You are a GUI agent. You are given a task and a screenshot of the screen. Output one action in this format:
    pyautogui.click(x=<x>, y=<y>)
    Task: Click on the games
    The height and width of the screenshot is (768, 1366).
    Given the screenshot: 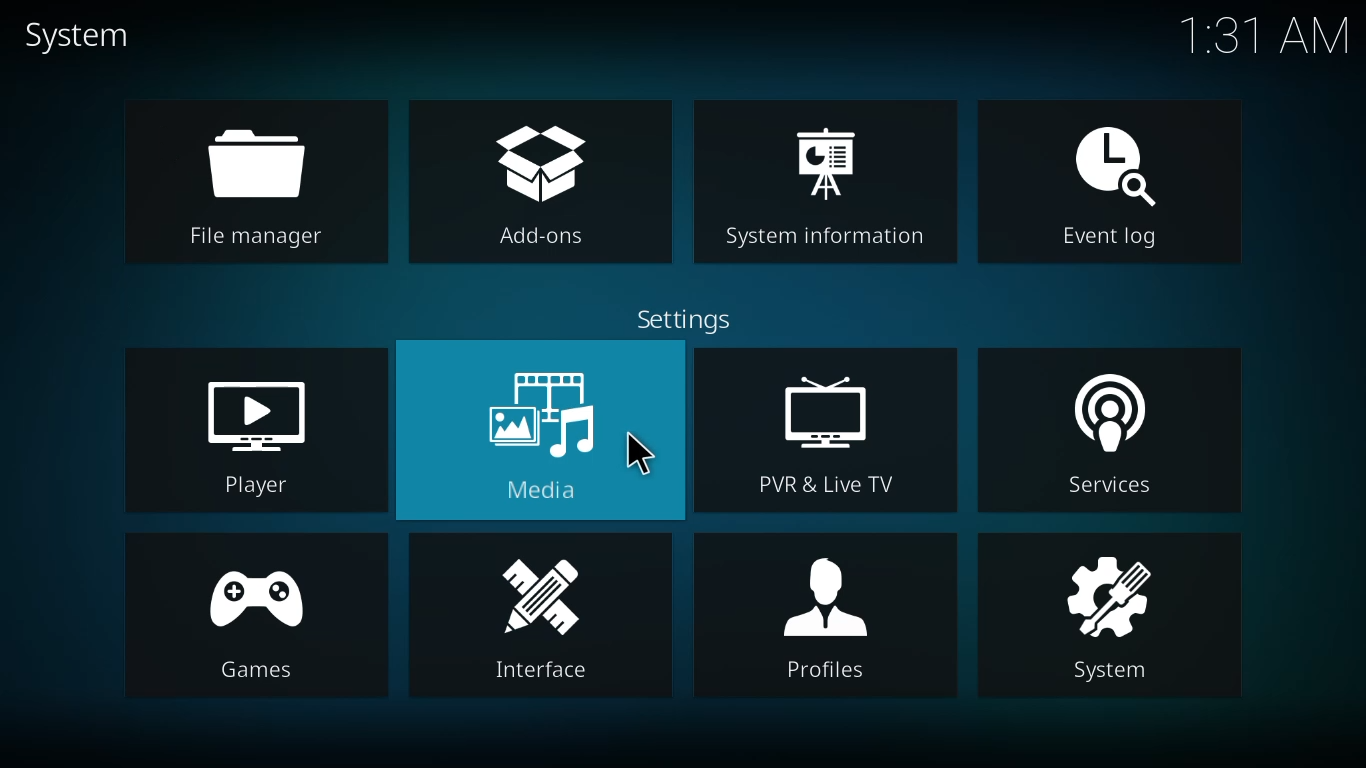 What is the action you would take?
    pyautogui.click(x=254, y=617)
    